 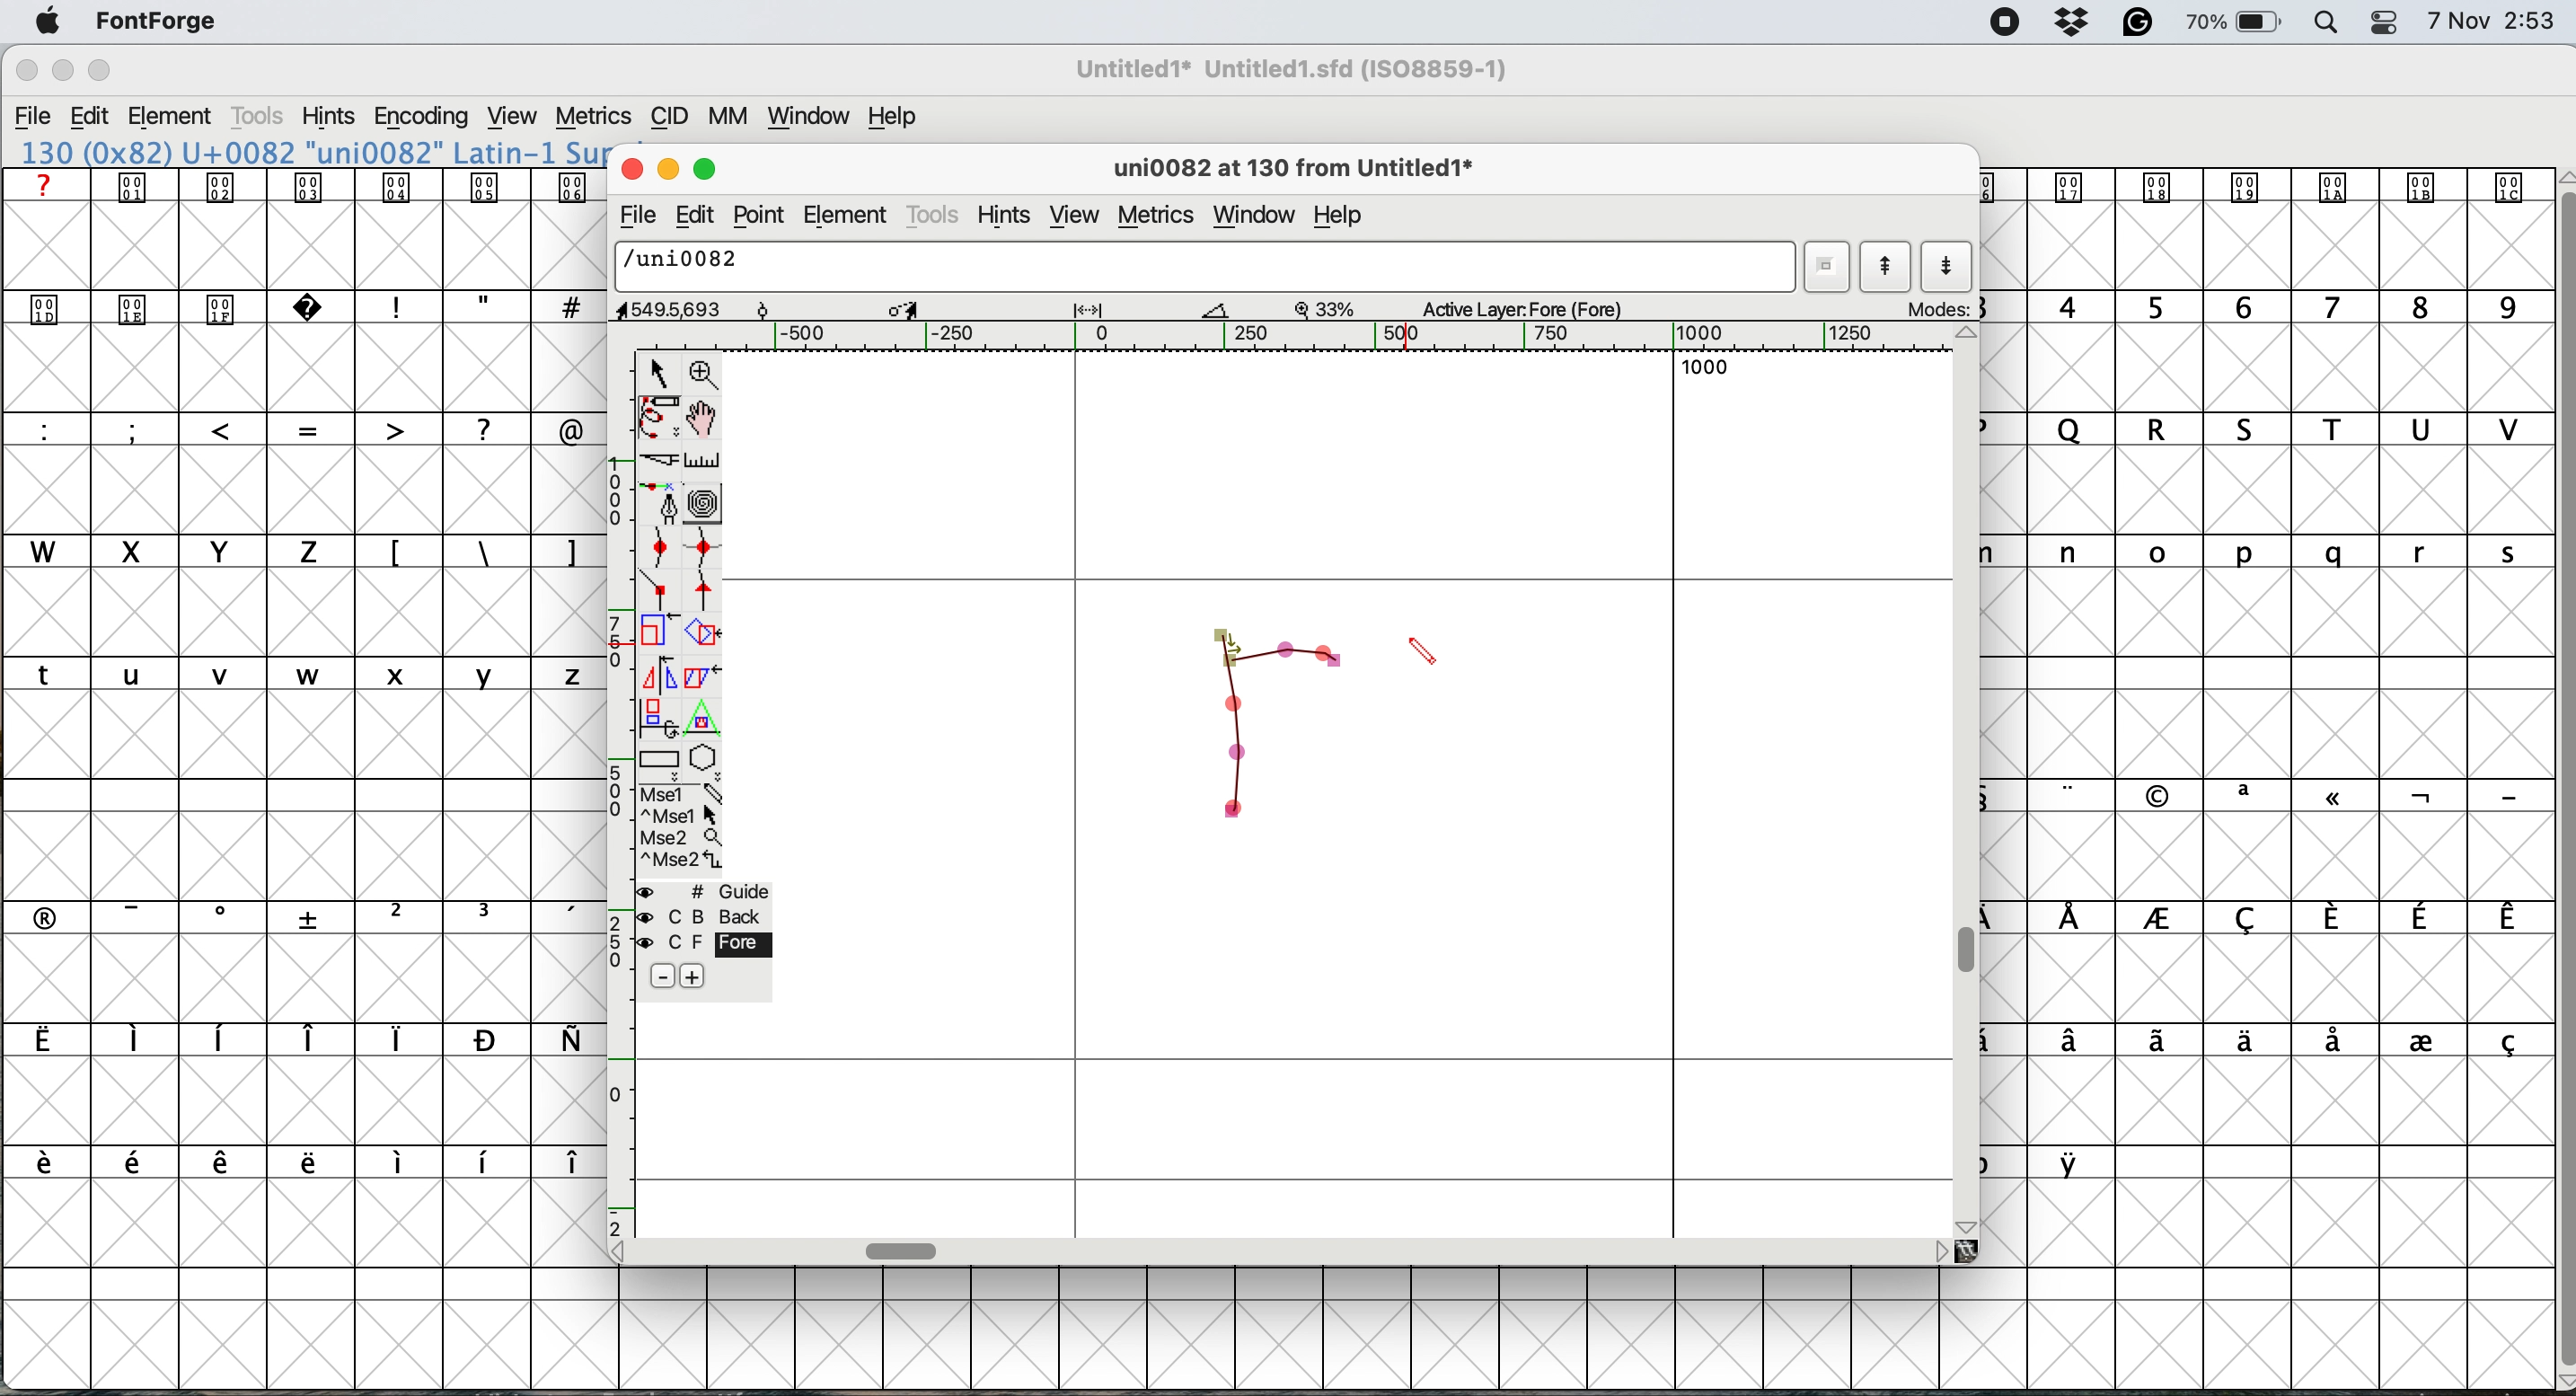 I want to click on fontforge, so click(x=156, y=21).